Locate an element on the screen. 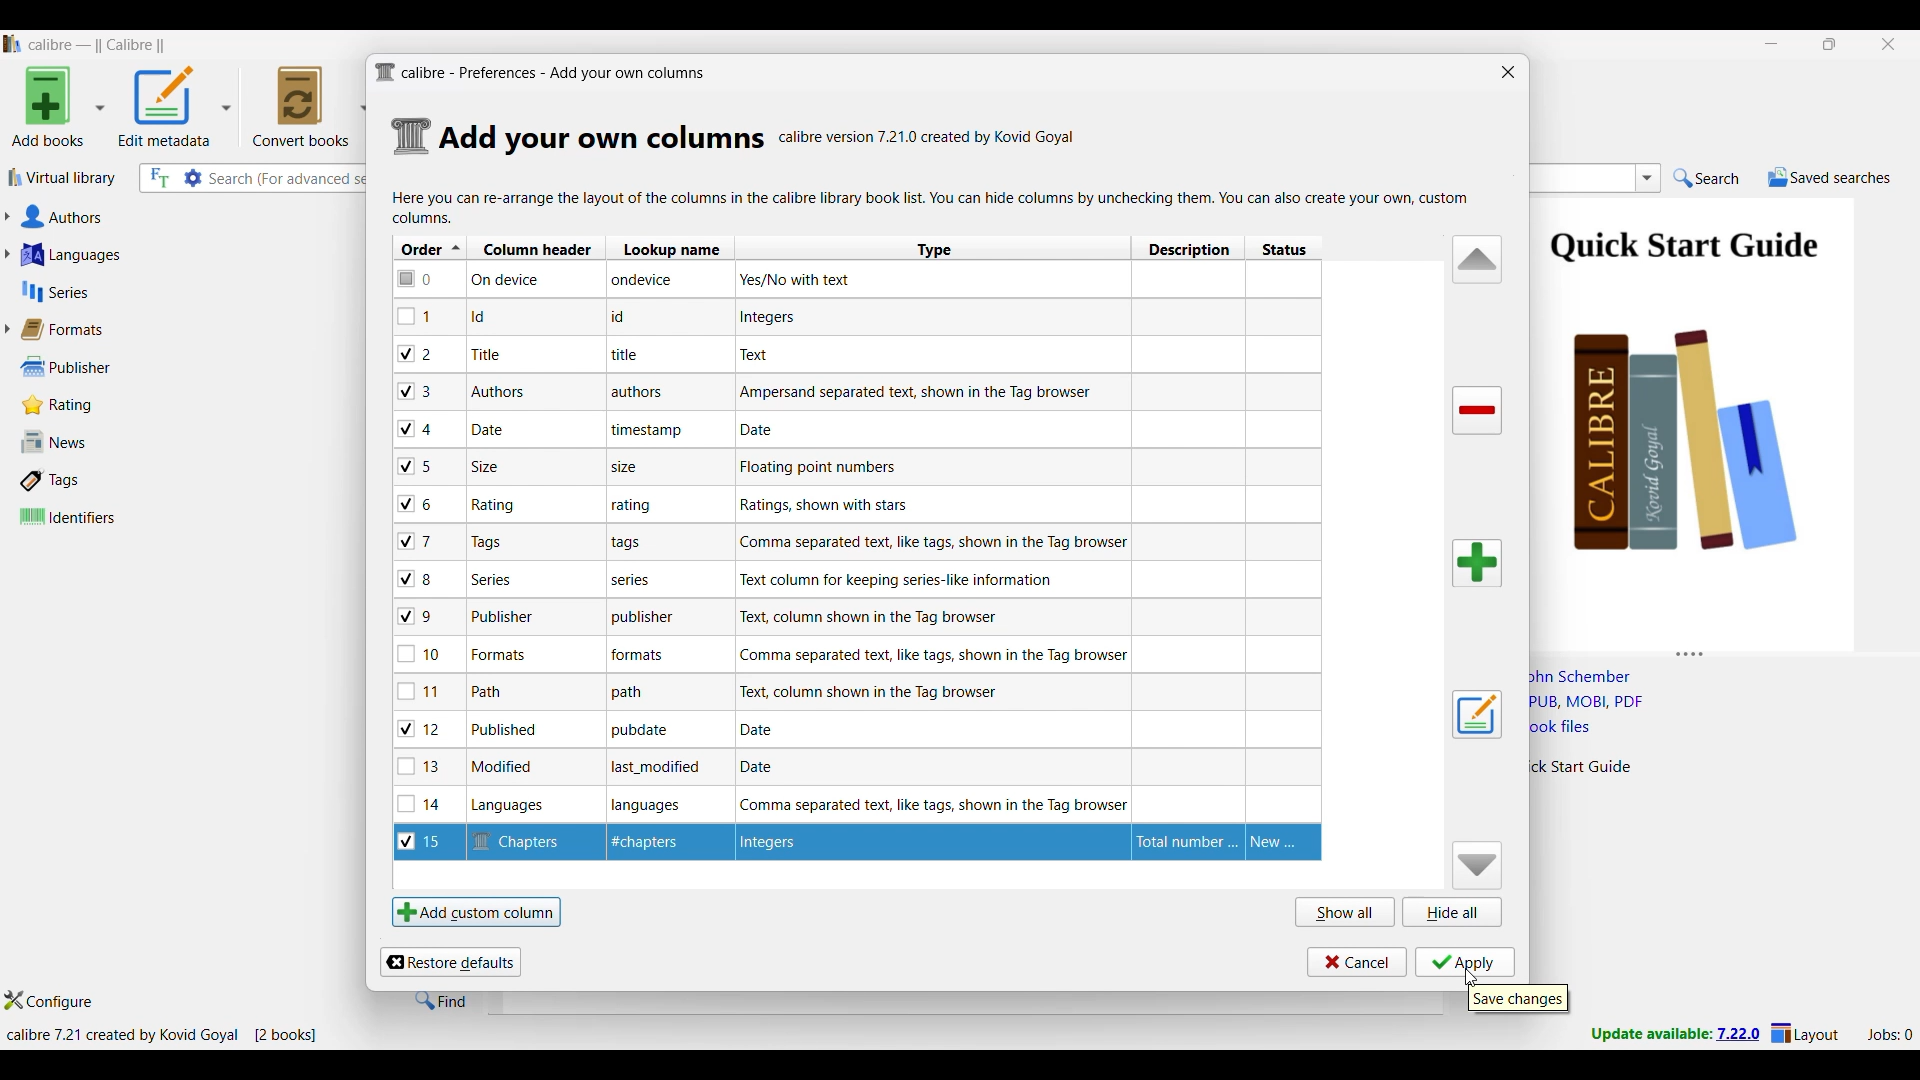 The width and height of the screenshot is (1920, 1080). Checkbox - 15 is located at coordinates (425, 844).